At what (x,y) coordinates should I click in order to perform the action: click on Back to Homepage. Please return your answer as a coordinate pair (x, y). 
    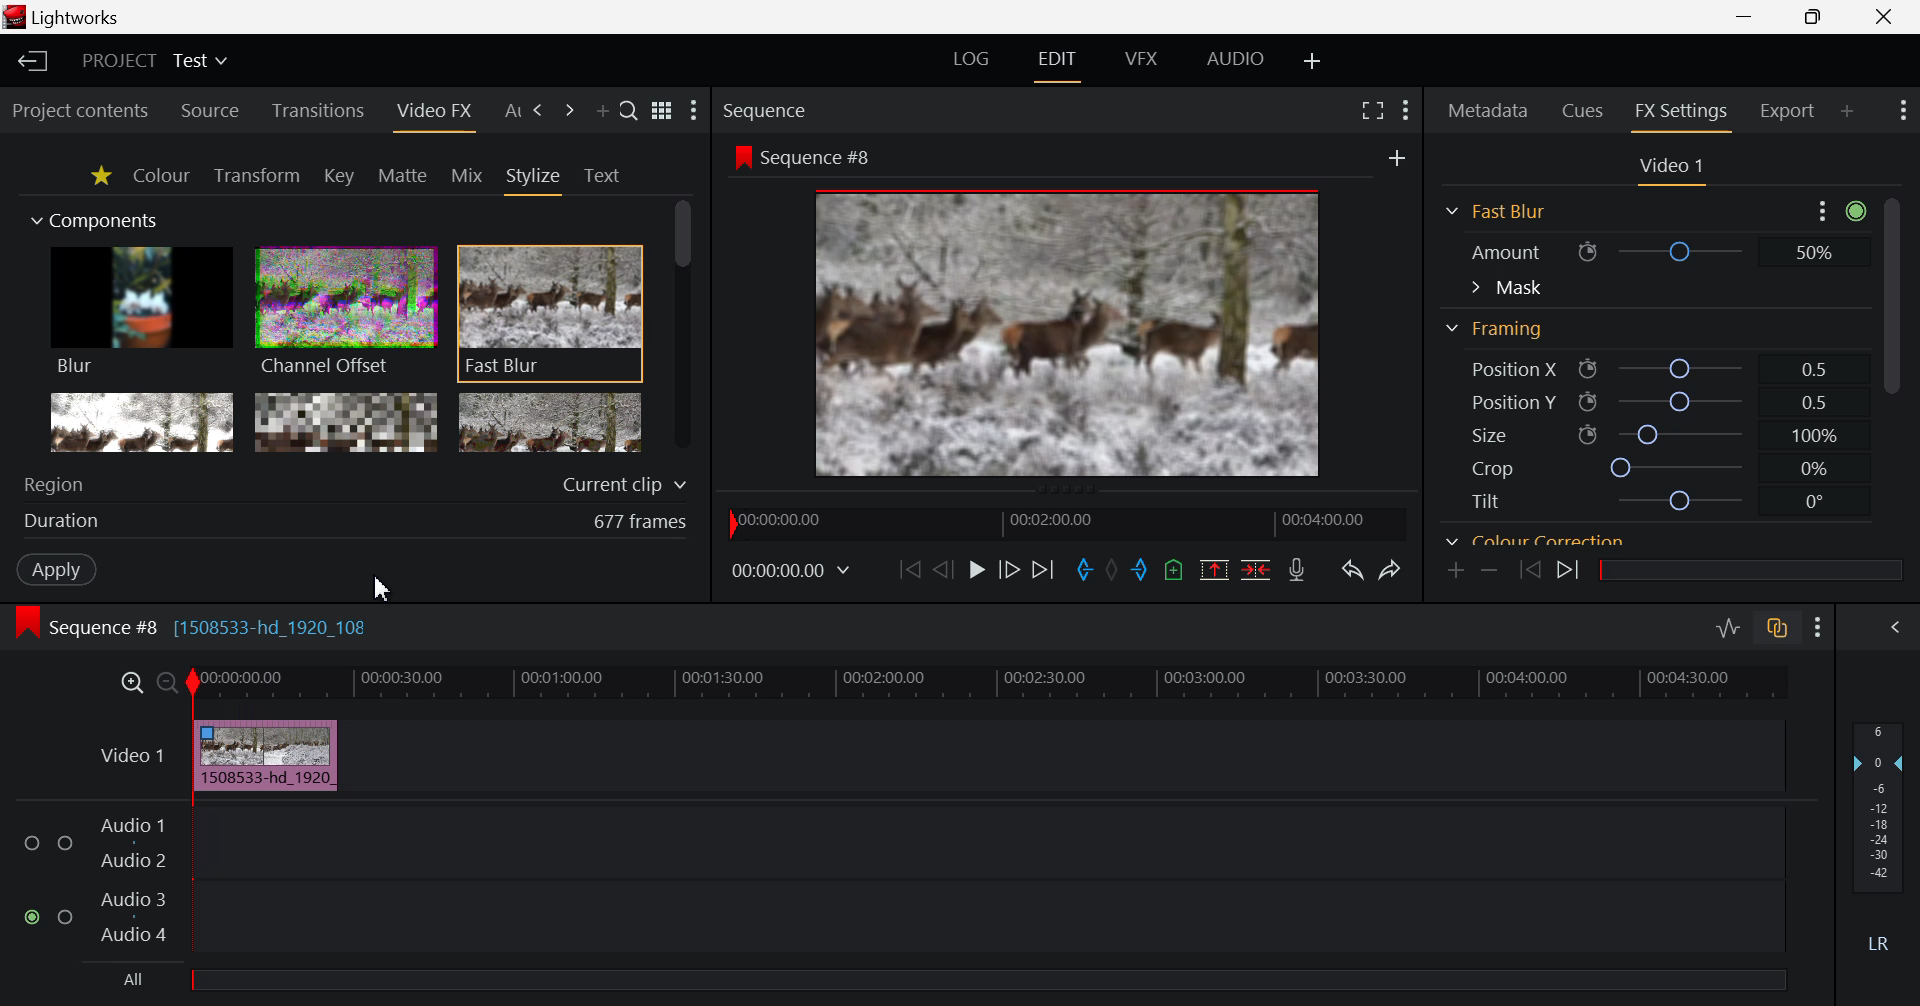
    Looking at the image, I should click on (28, 63).